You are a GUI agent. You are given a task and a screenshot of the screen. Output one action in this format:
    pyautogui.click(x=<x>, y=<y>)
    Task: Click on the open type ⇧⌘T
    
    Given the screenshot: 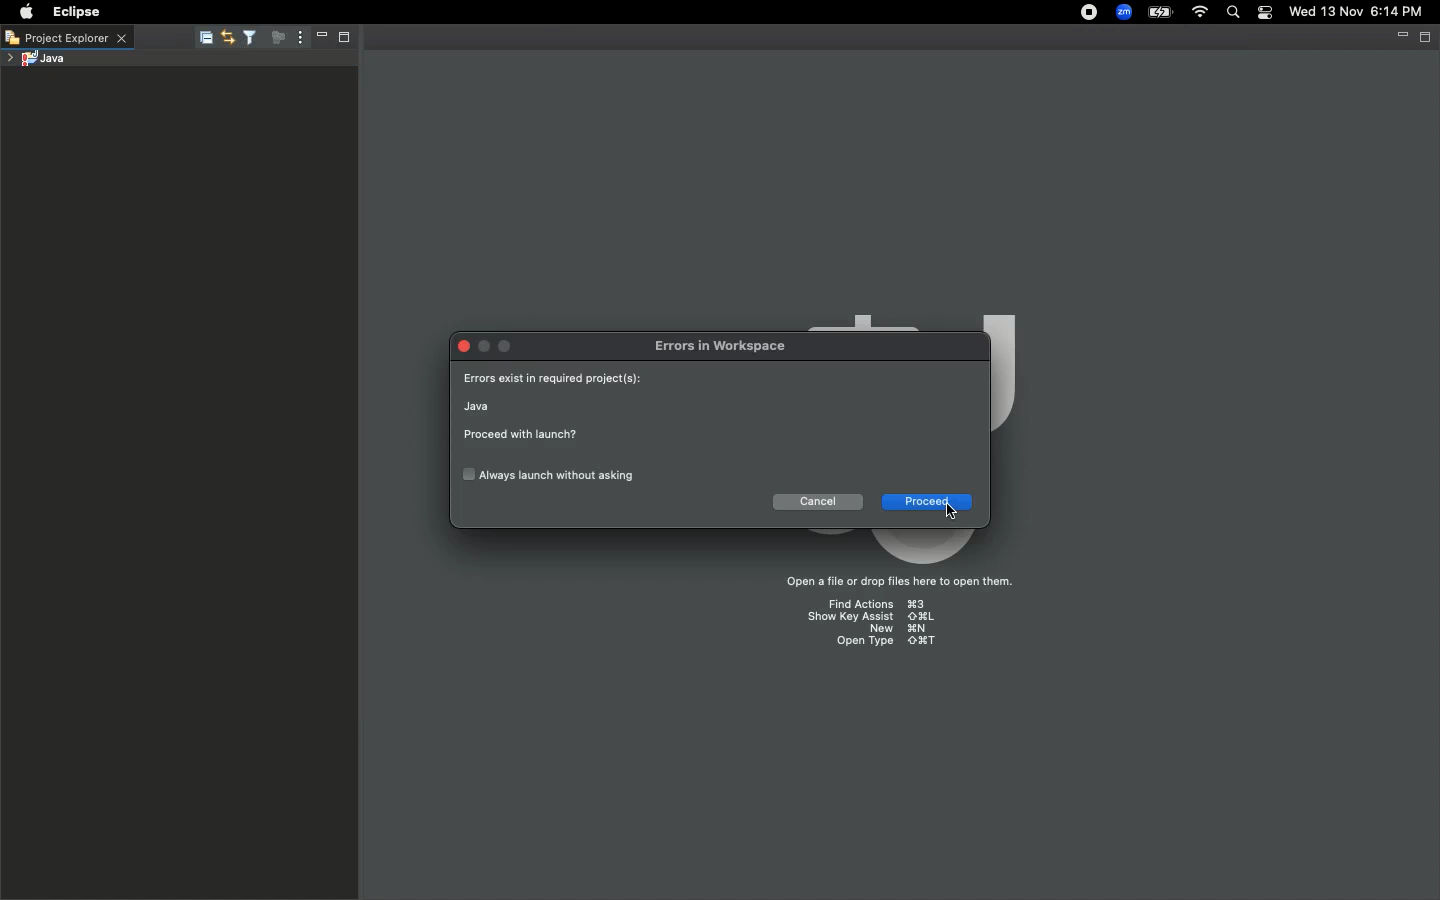 What is the action you would take?
    pyautogui.click(x=882, y=641)
    